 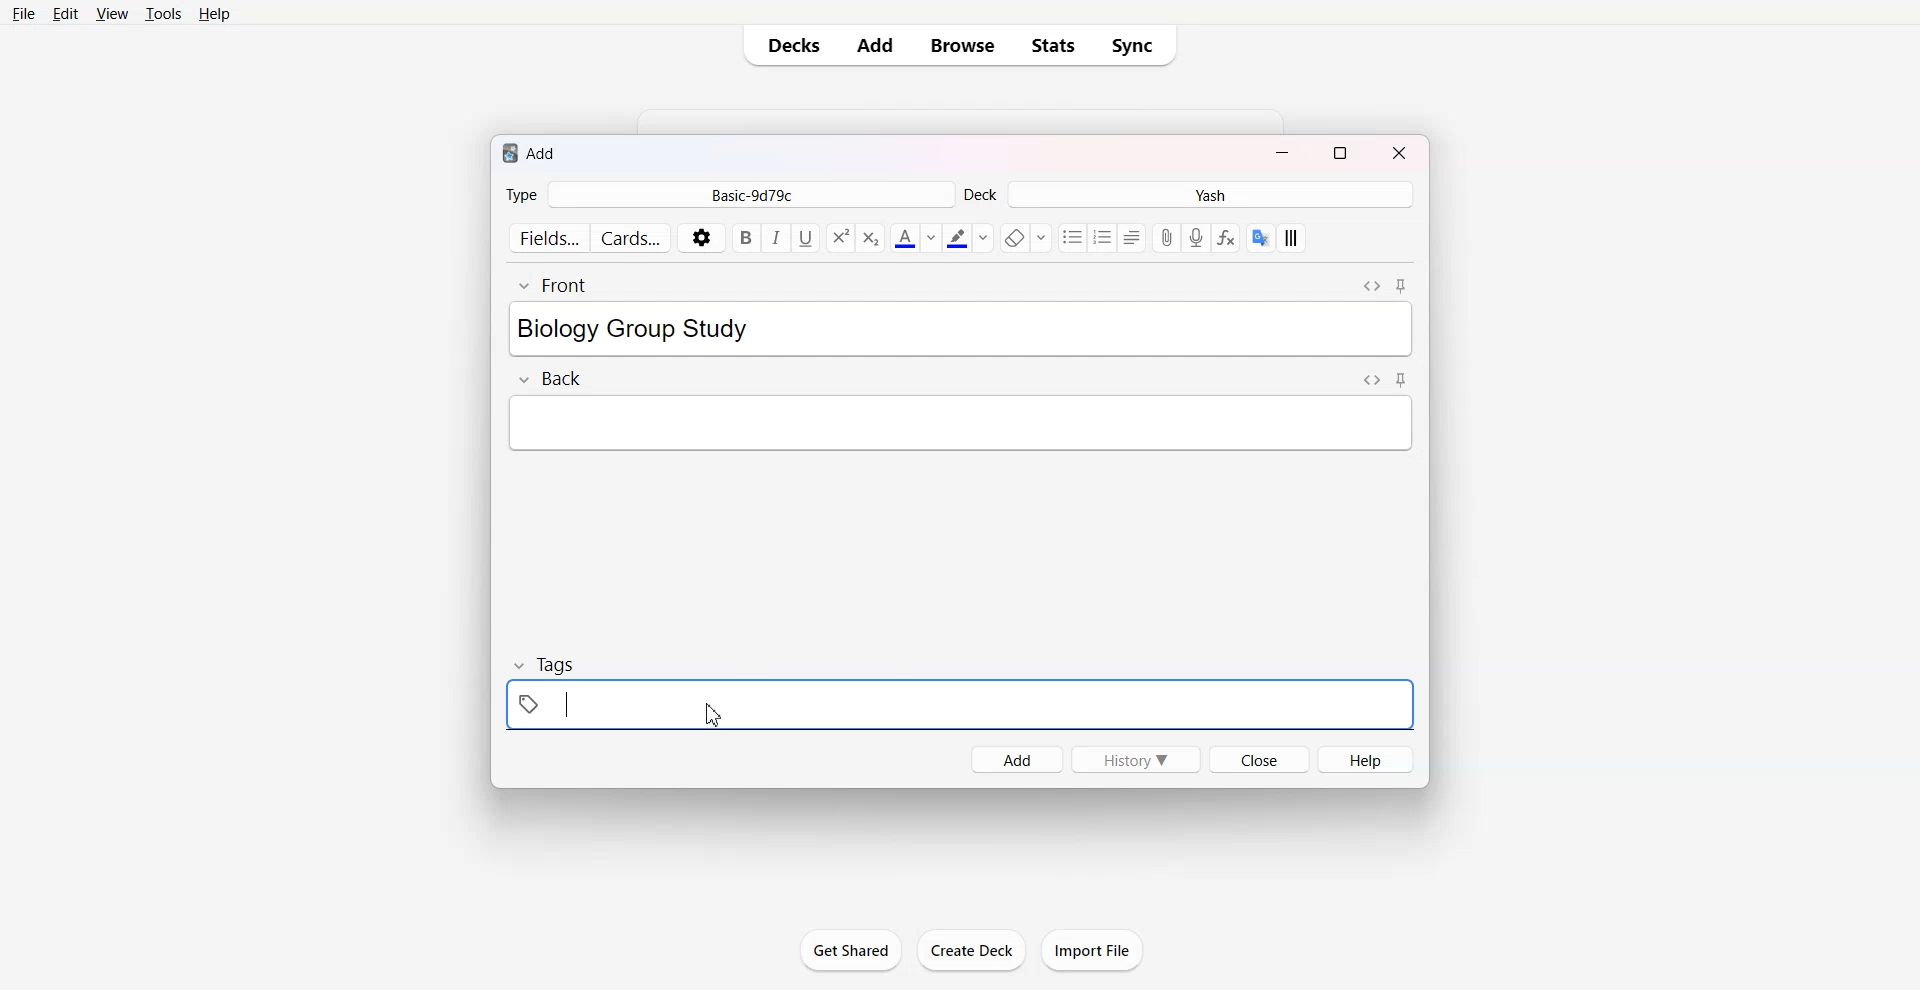 I want to click on Maximize, so click(x=1341, y=151).